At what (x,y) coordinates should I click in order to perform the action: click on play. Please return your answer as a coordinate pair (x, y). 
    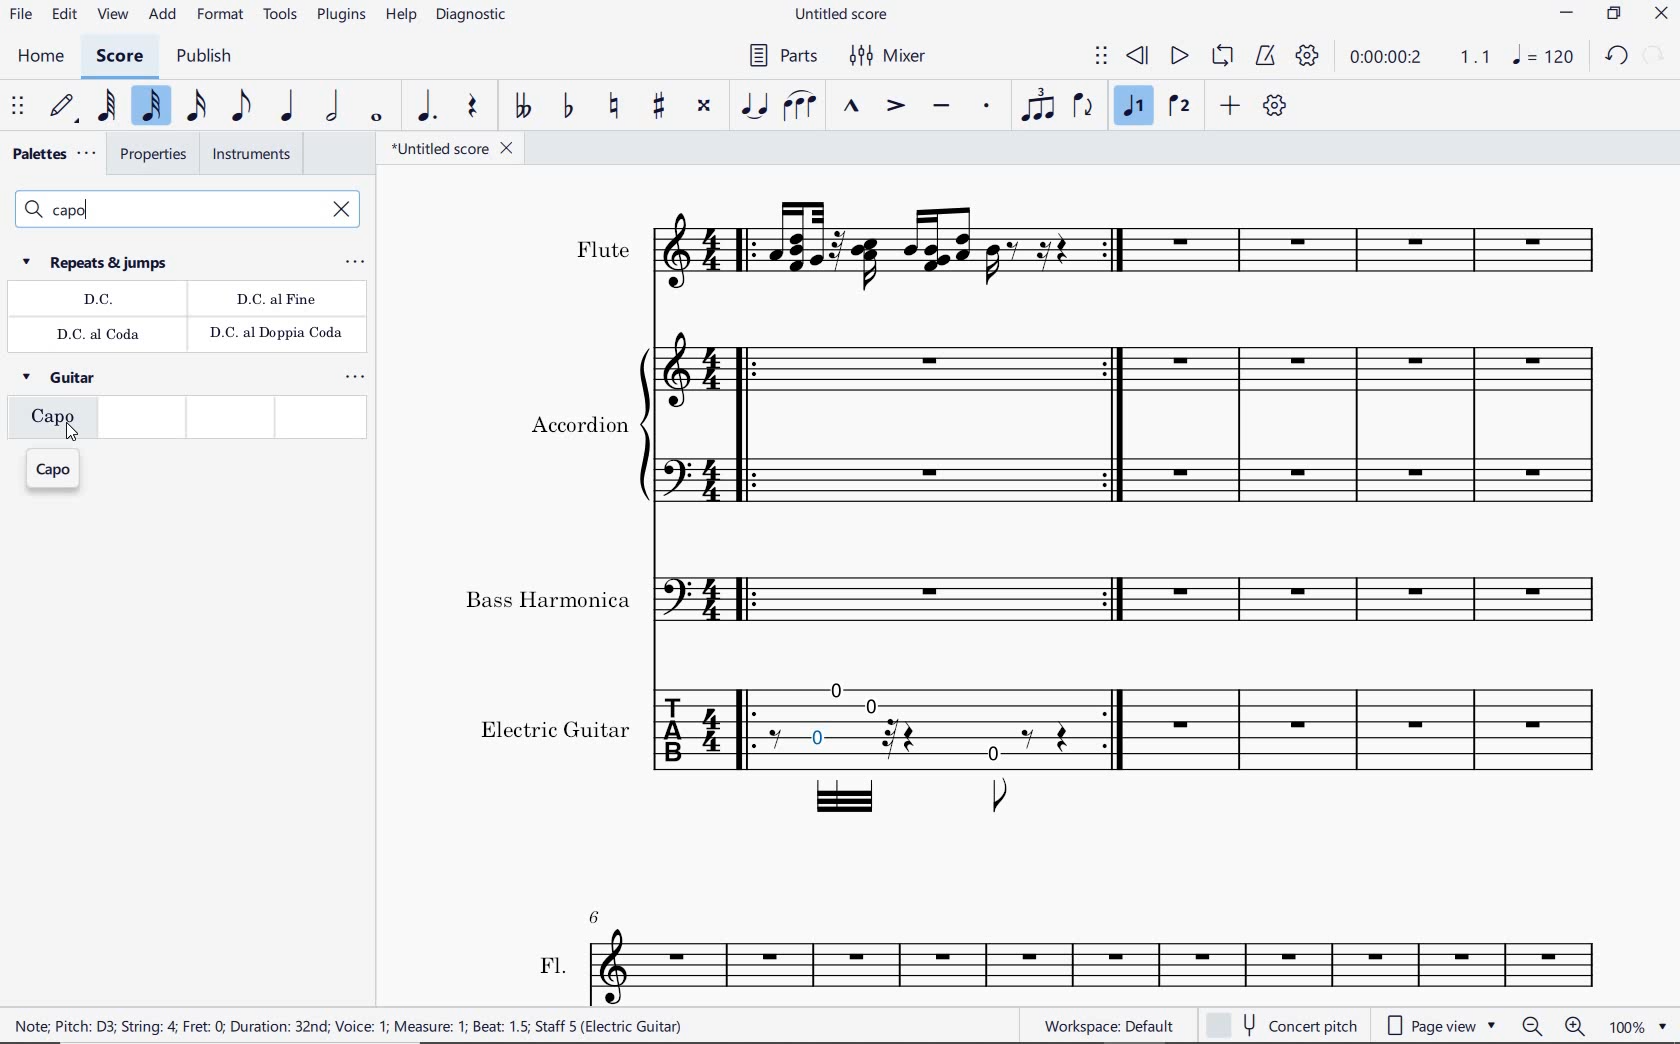
    Looking at the image, I should click on (1177, 57).